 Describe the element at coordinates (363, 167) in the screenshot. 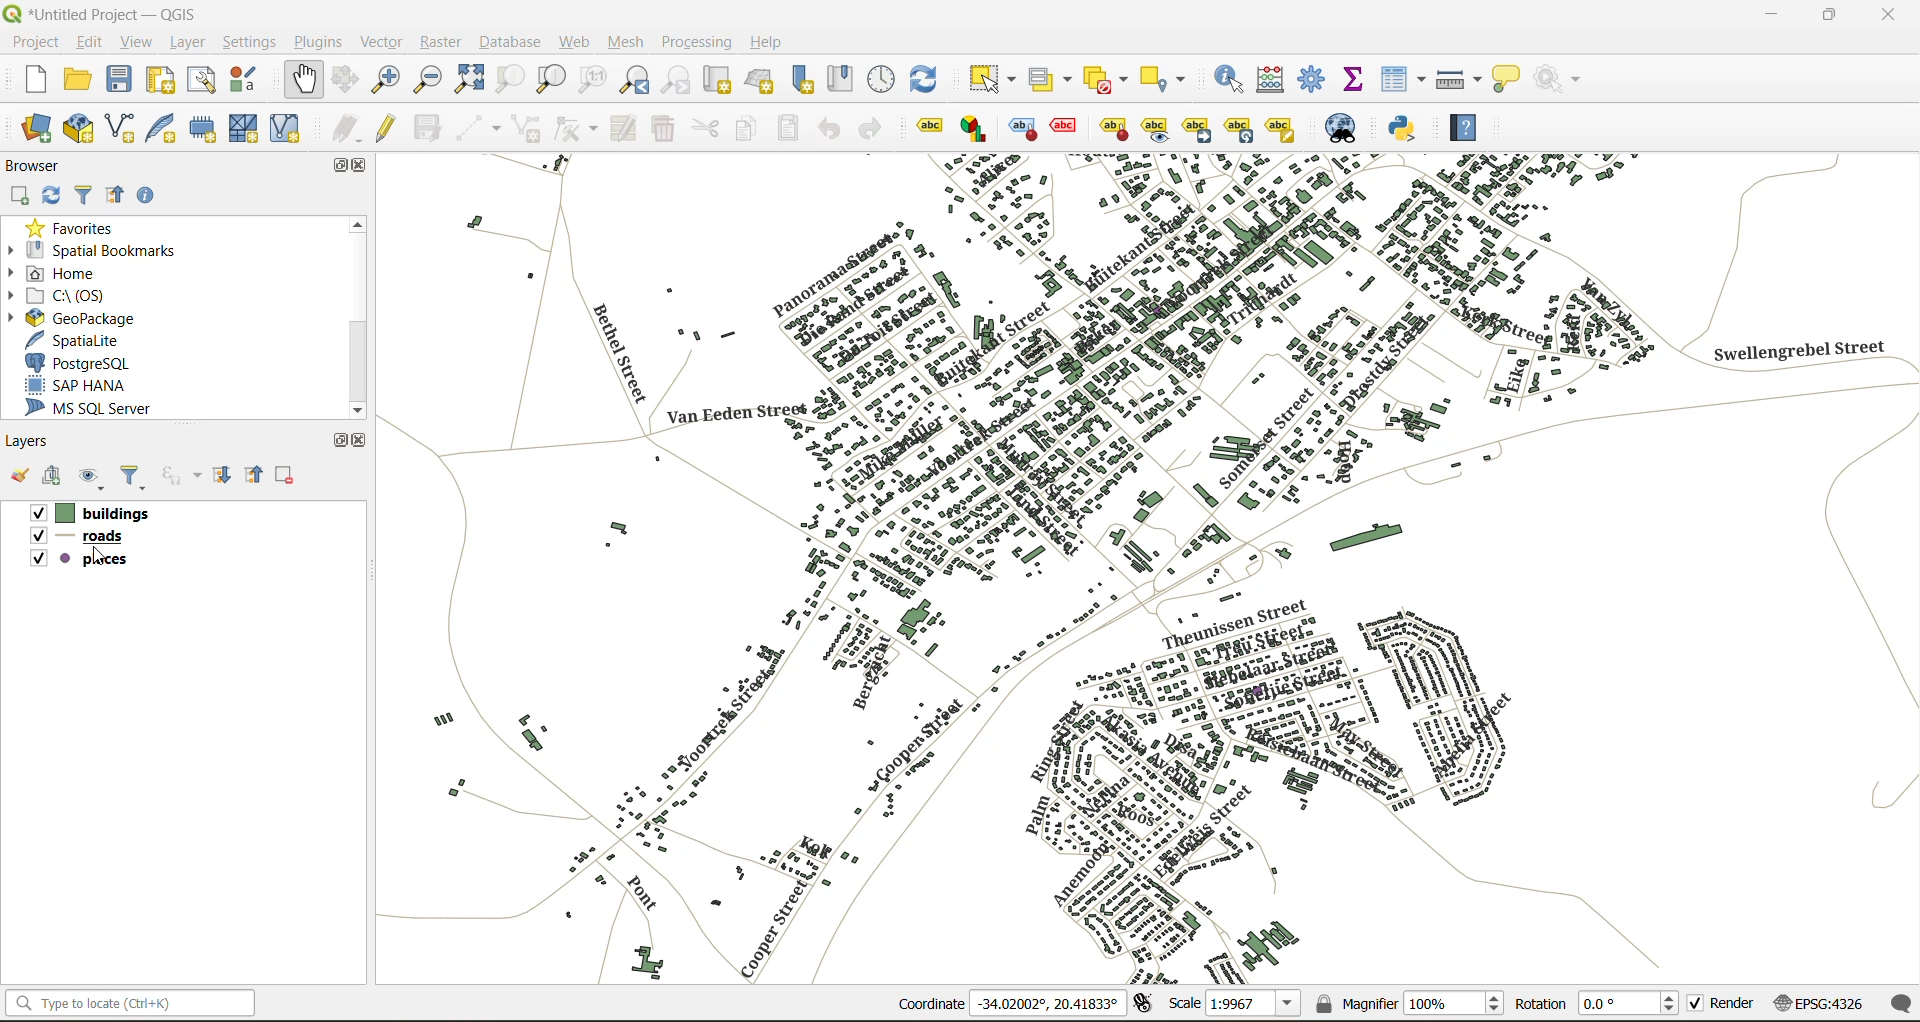

I see `close` at that location.